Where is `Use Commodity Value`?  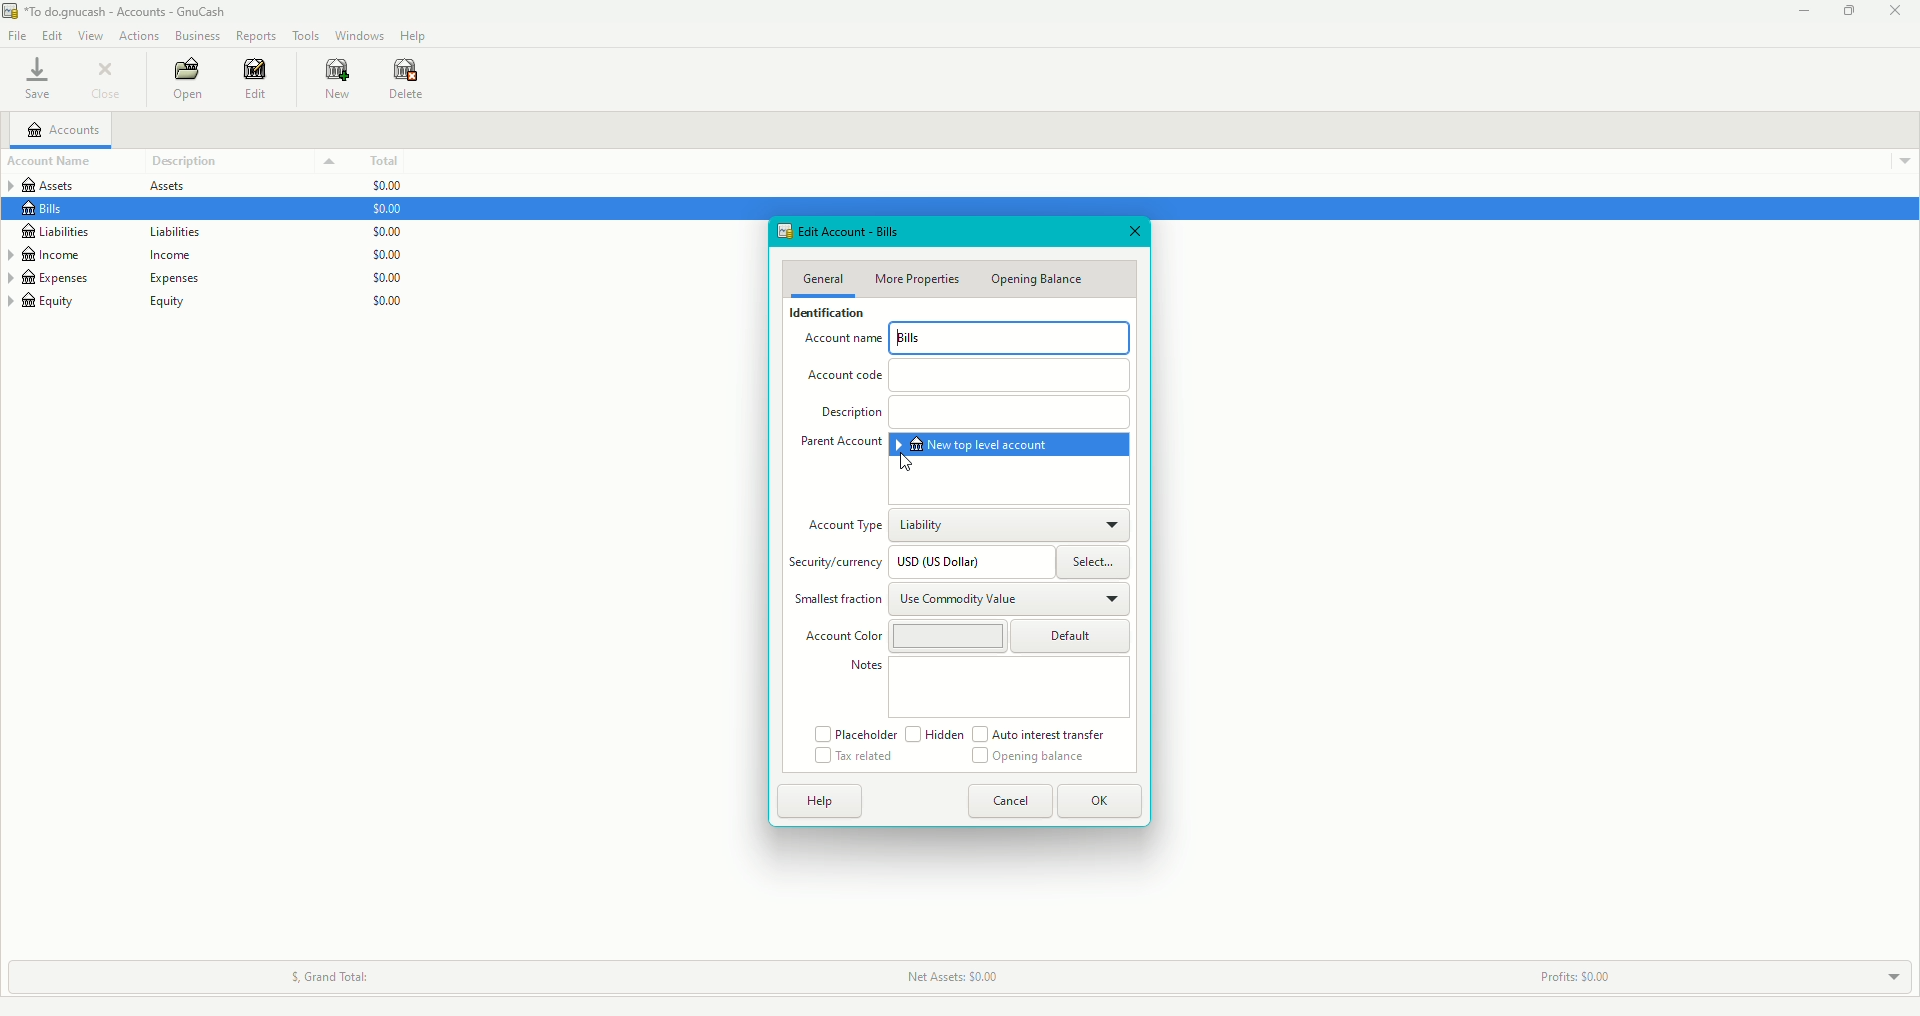 Use Commodity Value is located at coordinates (1009, 597).